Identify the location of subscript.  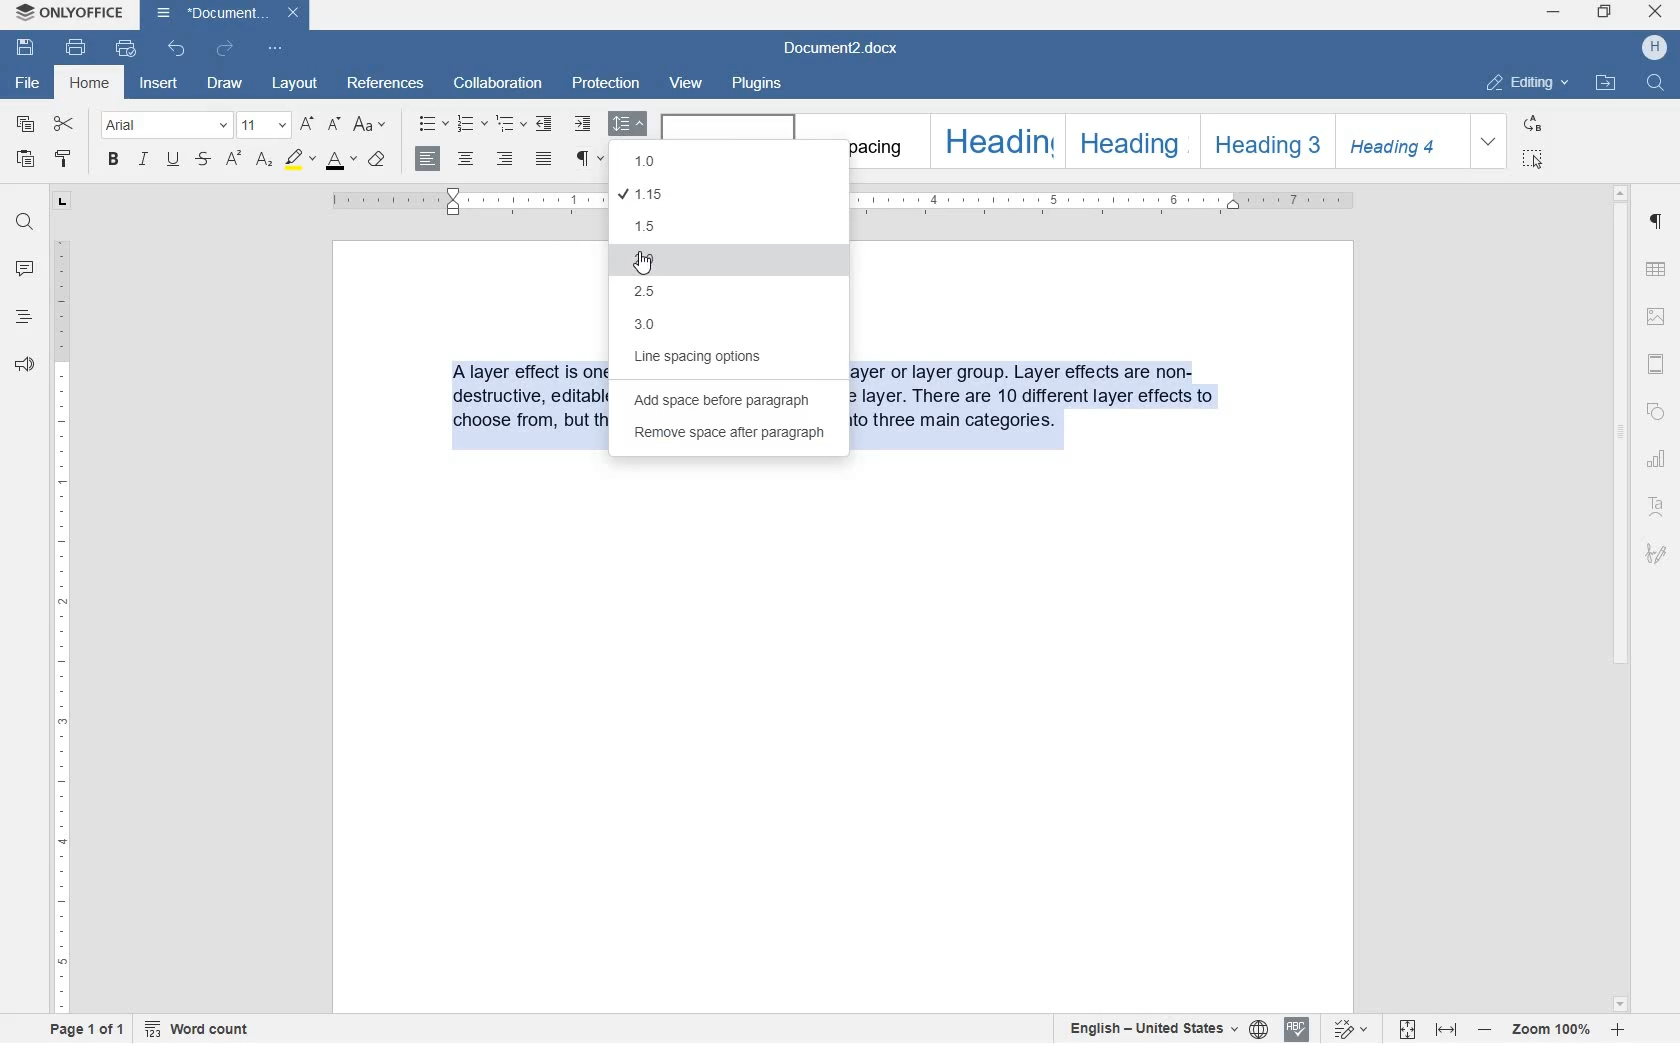
(264, 161).